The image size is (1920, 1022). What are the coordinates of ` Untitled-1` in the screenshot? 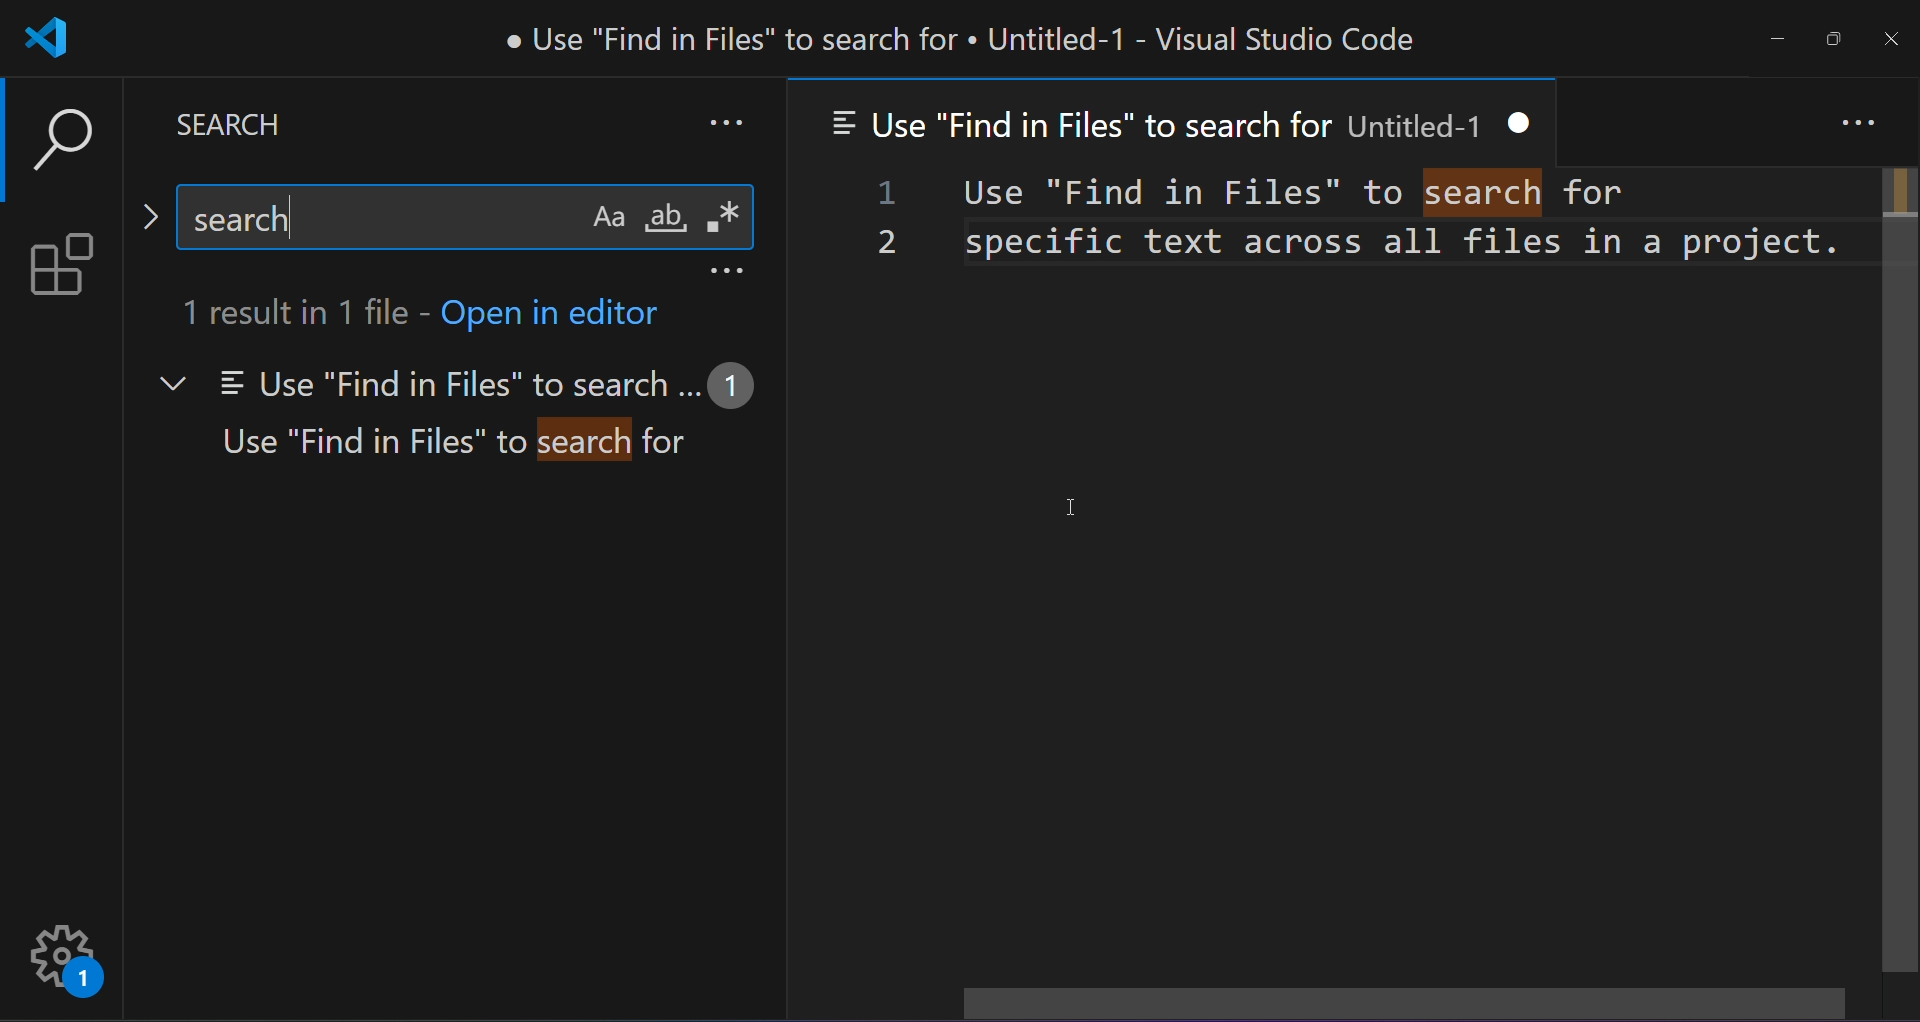 It's located at (1416, 124).